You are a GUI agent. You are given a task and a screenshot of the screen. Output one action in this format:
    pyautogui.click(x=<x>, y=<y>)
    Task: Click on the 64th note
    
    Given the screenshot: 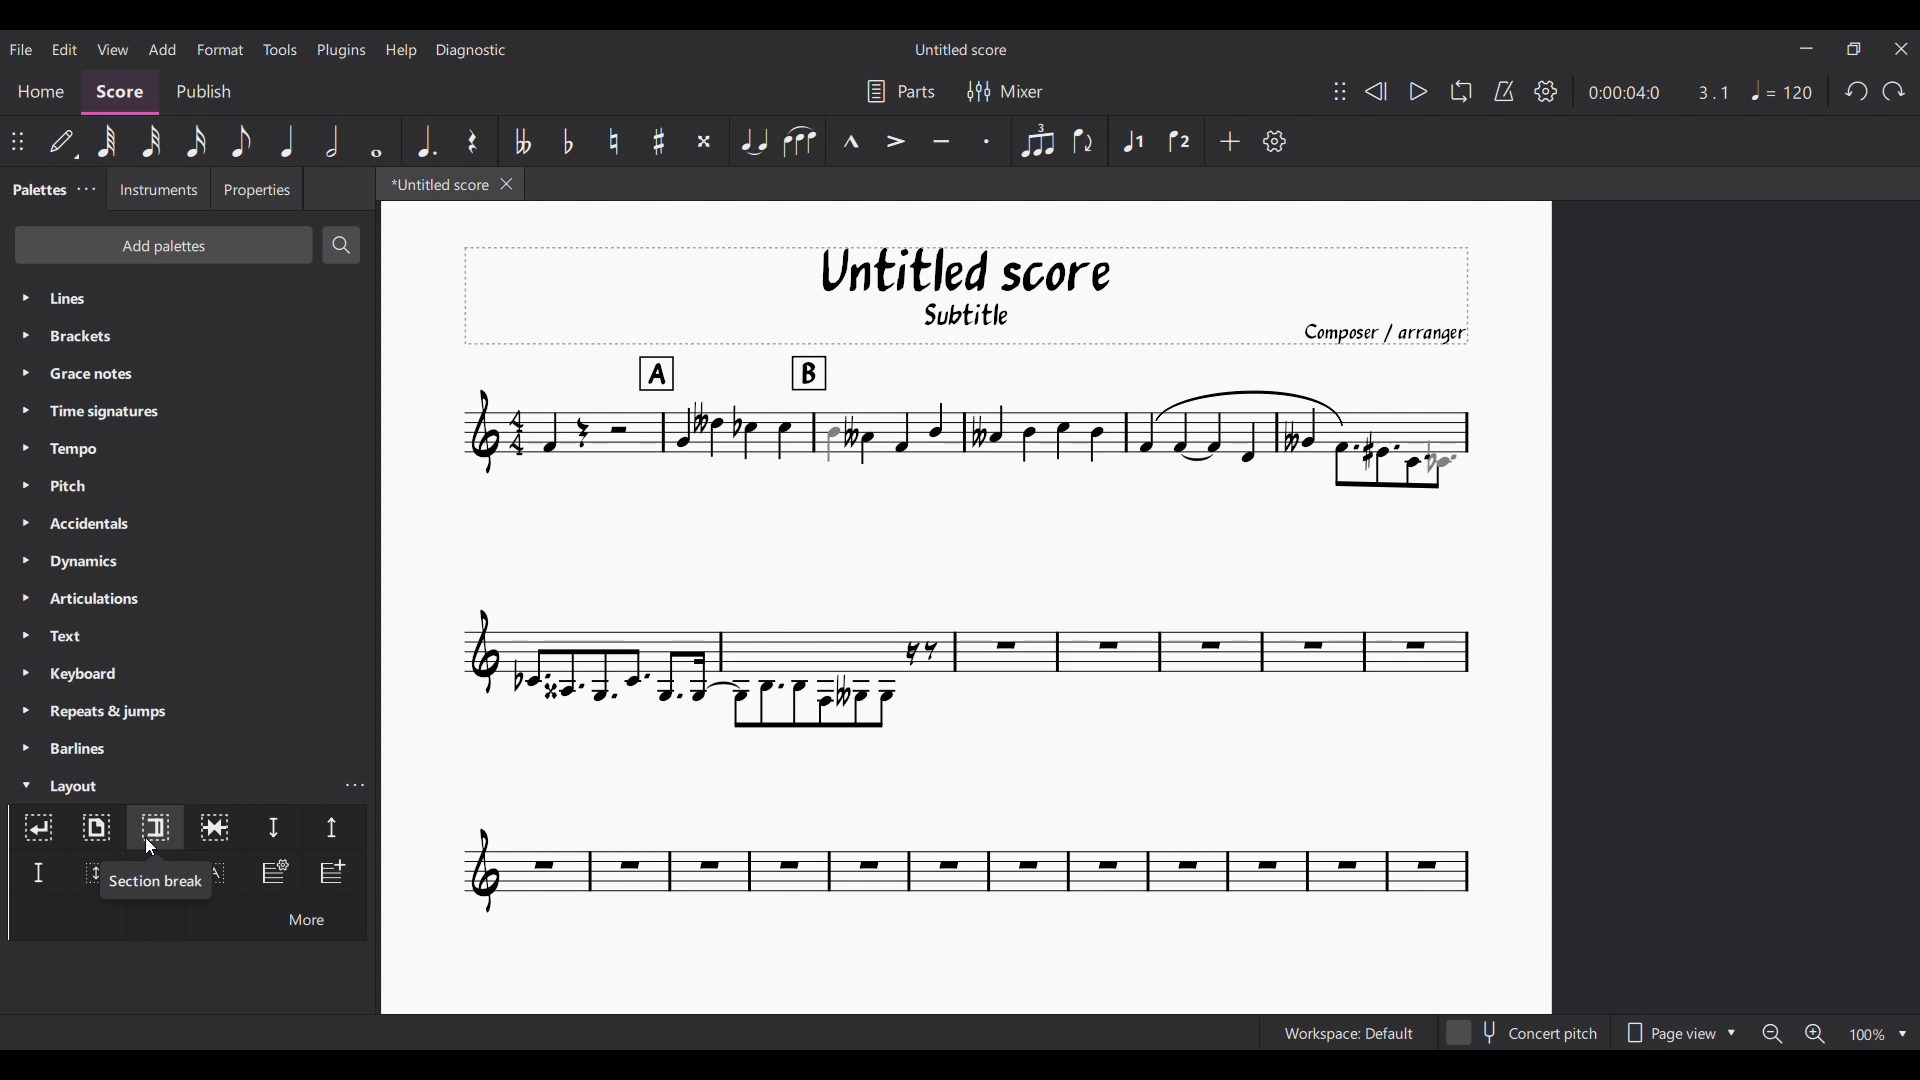 What is the action you would take?
    pyautogui.click(x=107, y=141)
    